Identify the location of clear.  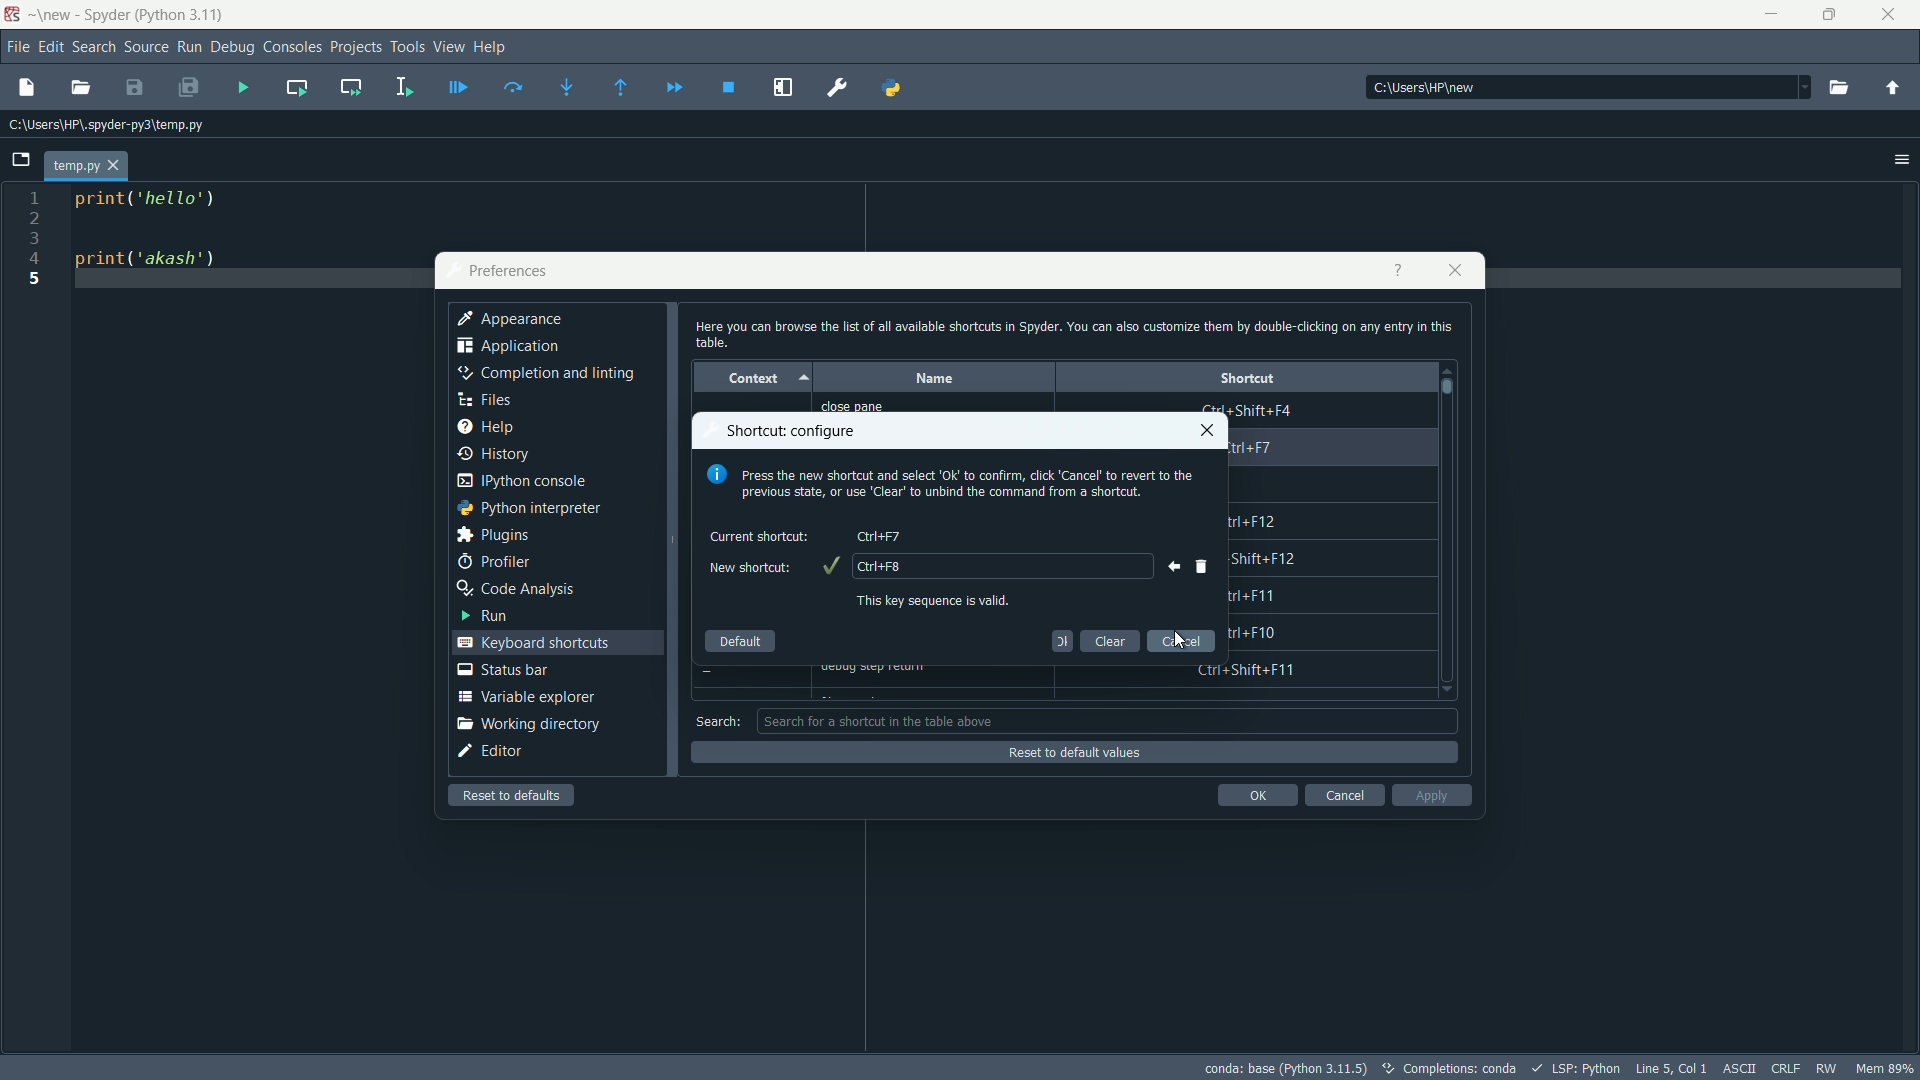
(1112, 639).